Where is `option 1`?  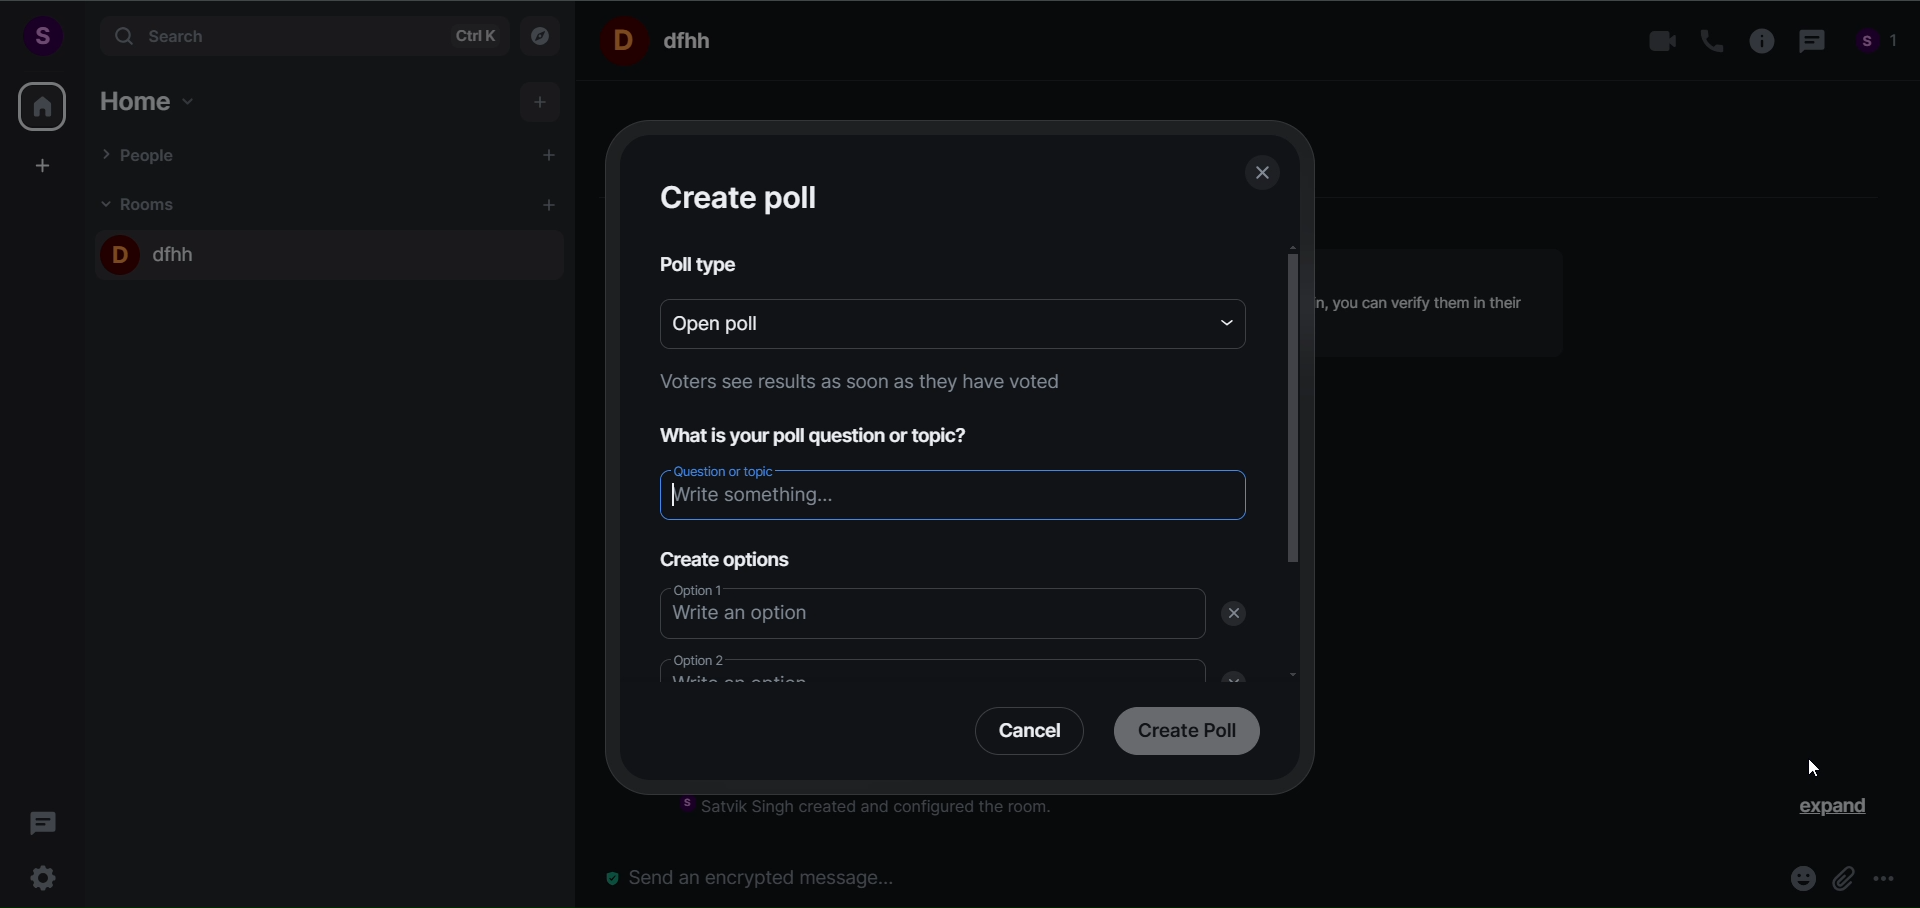
option 1 is located at coordinates (913, 611).